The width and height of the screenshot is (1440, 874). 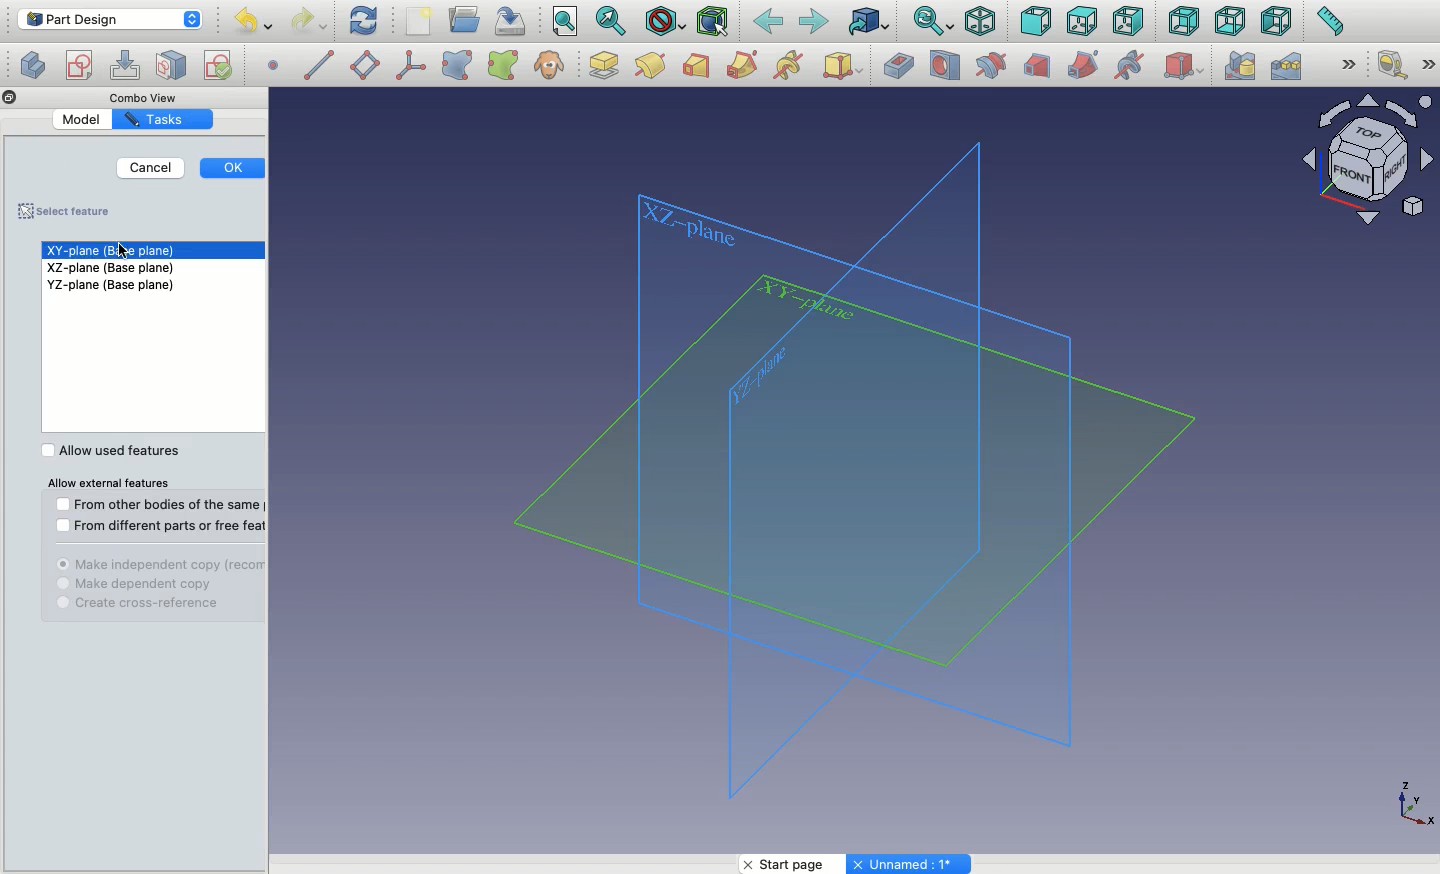 What do you see at coordinates (503, 66) in the screenshot?
I see `Sub object shape binder` at bounding box center [503, 66].